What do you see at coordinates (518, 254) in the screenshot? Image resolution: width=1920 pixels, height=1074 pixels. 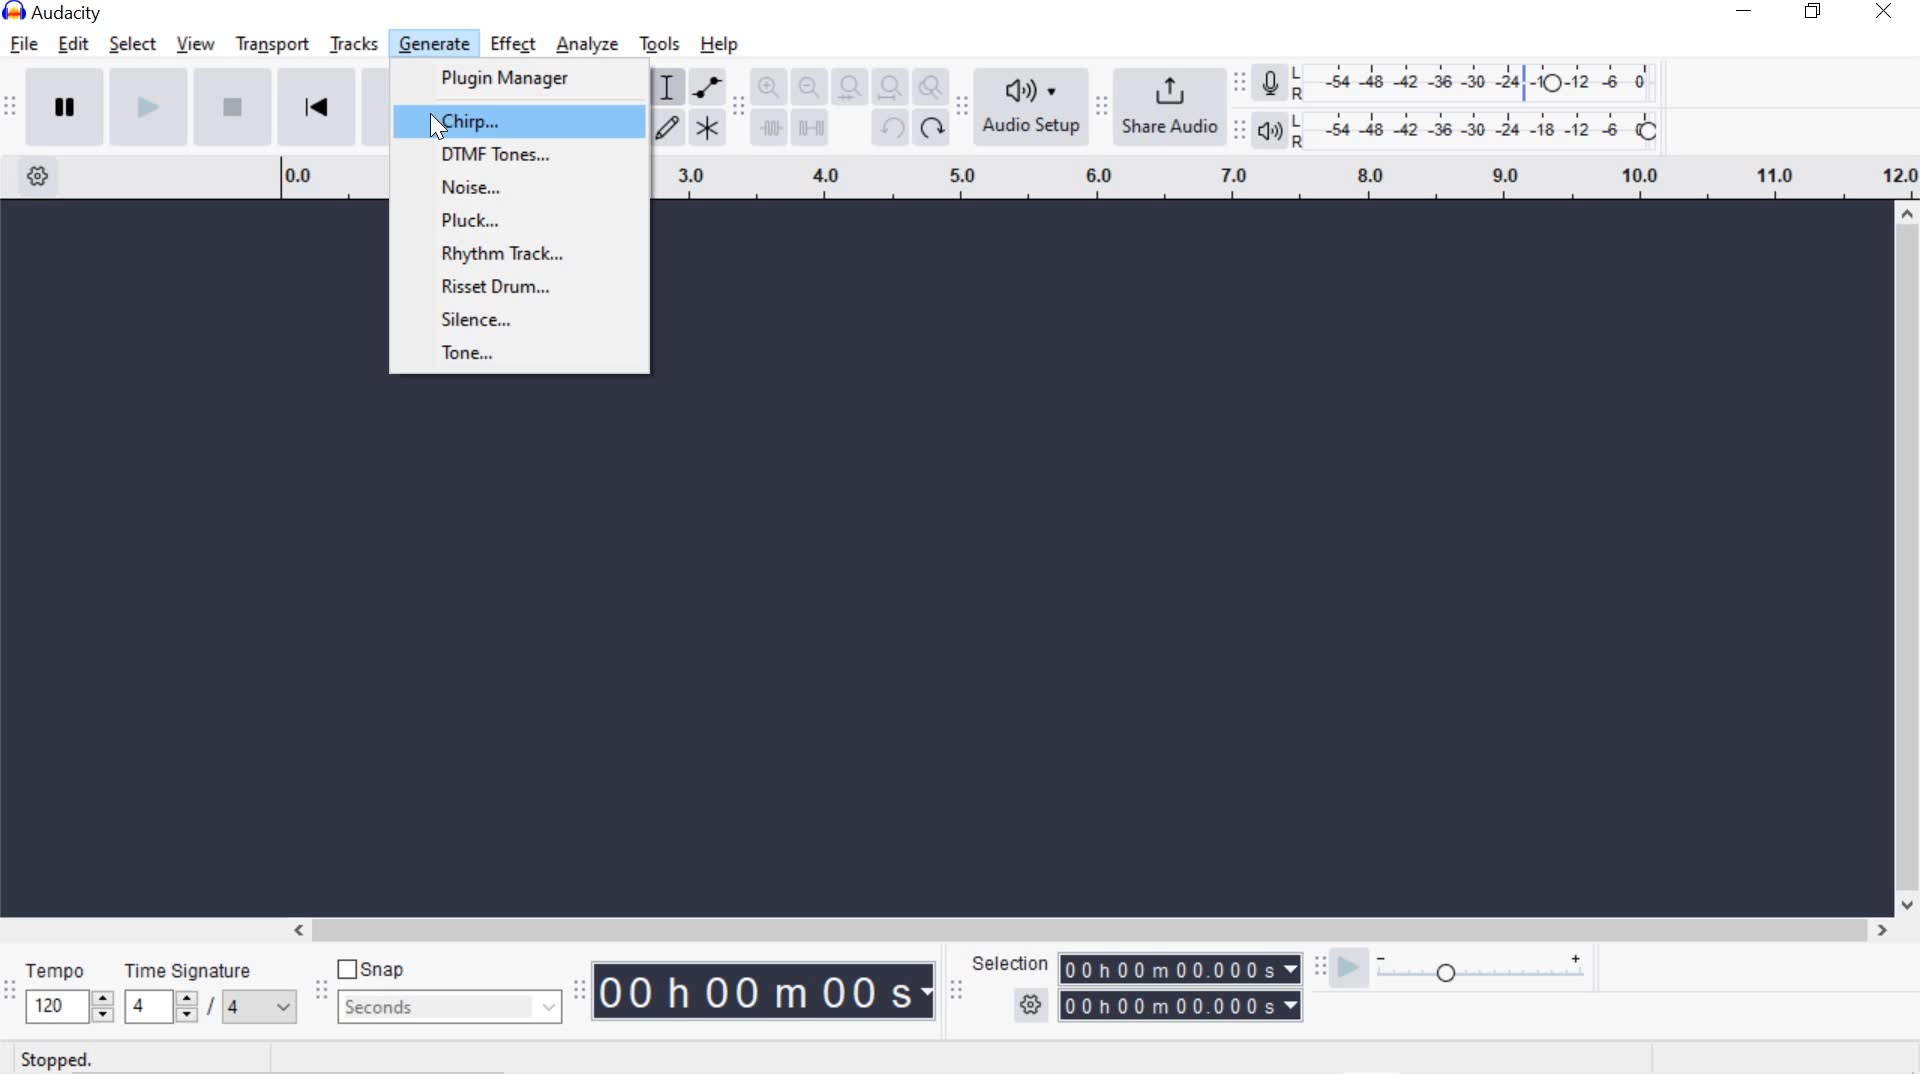 I see `rhythm track` at bounding box center [518, 254].